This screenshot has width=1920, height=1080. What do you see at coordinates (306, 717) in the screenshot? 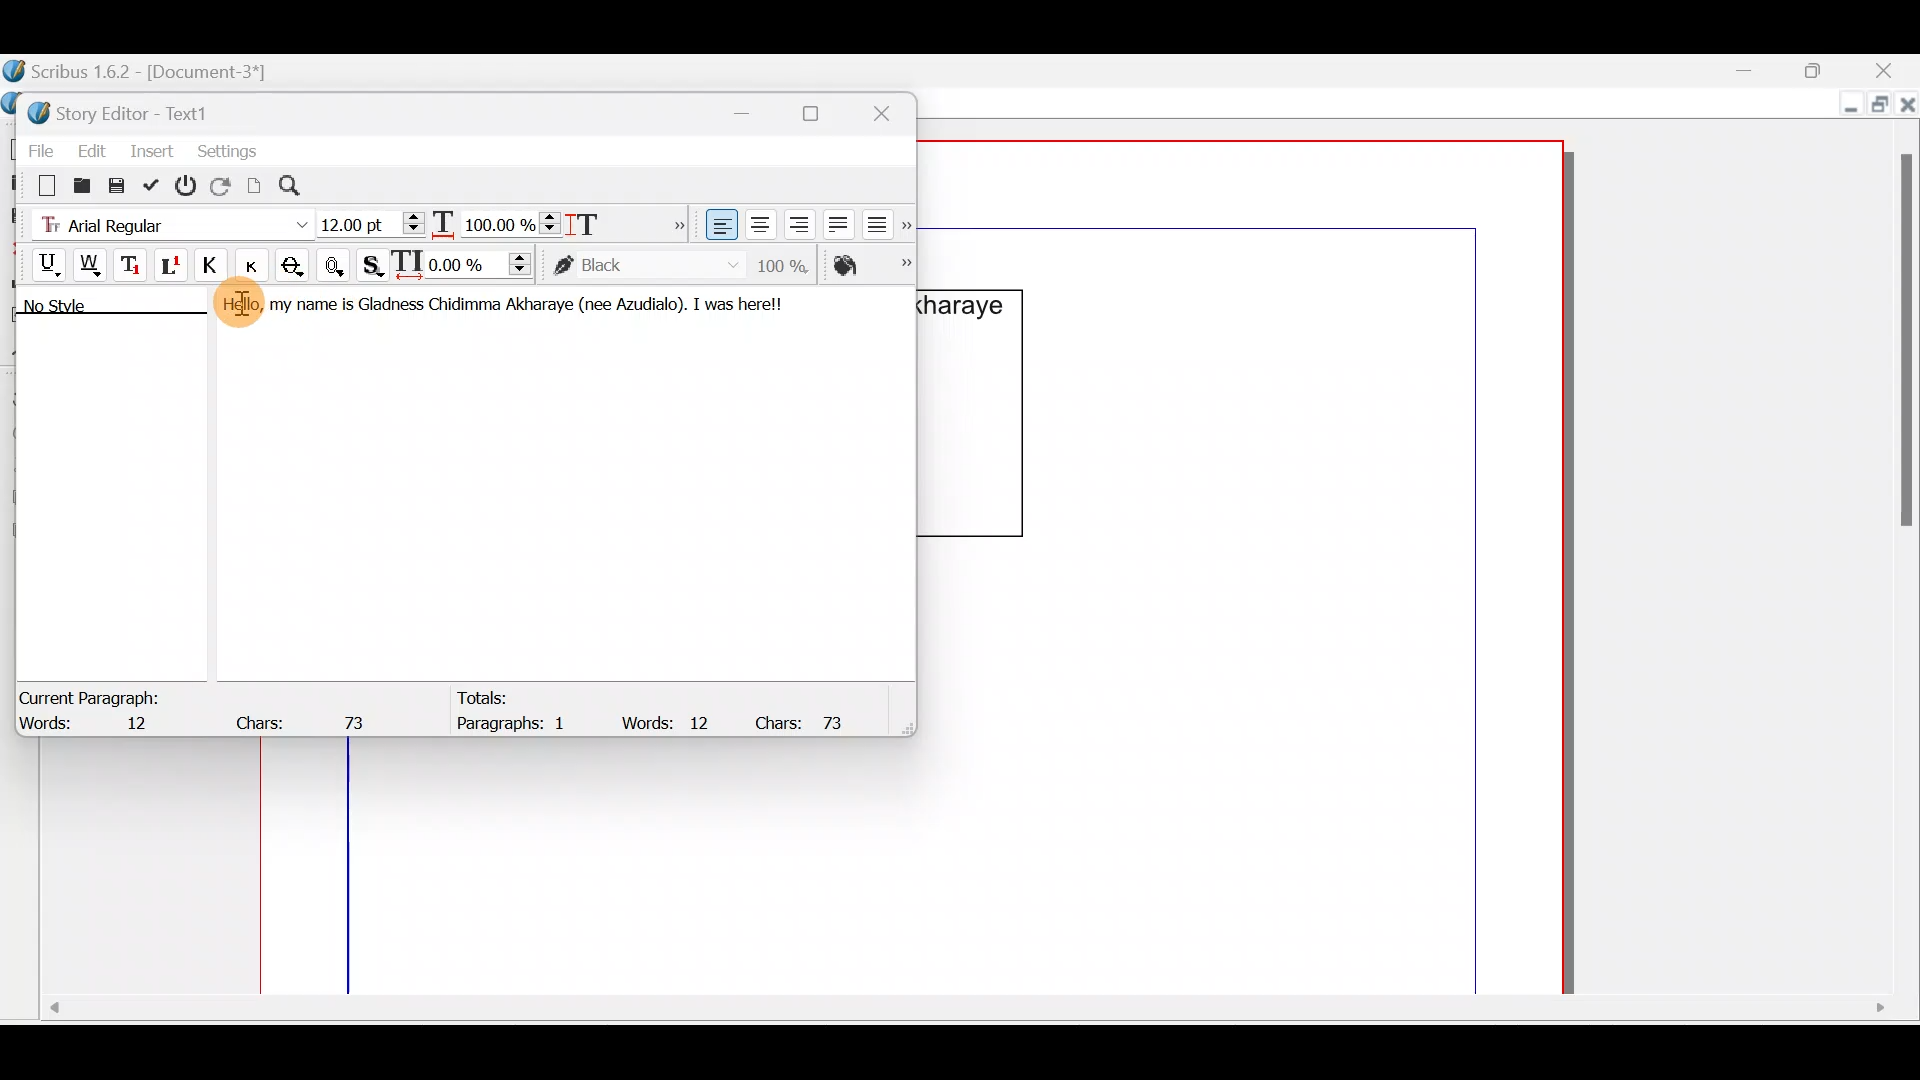
I see `Chars: 73` at bounding box center [306, 717].